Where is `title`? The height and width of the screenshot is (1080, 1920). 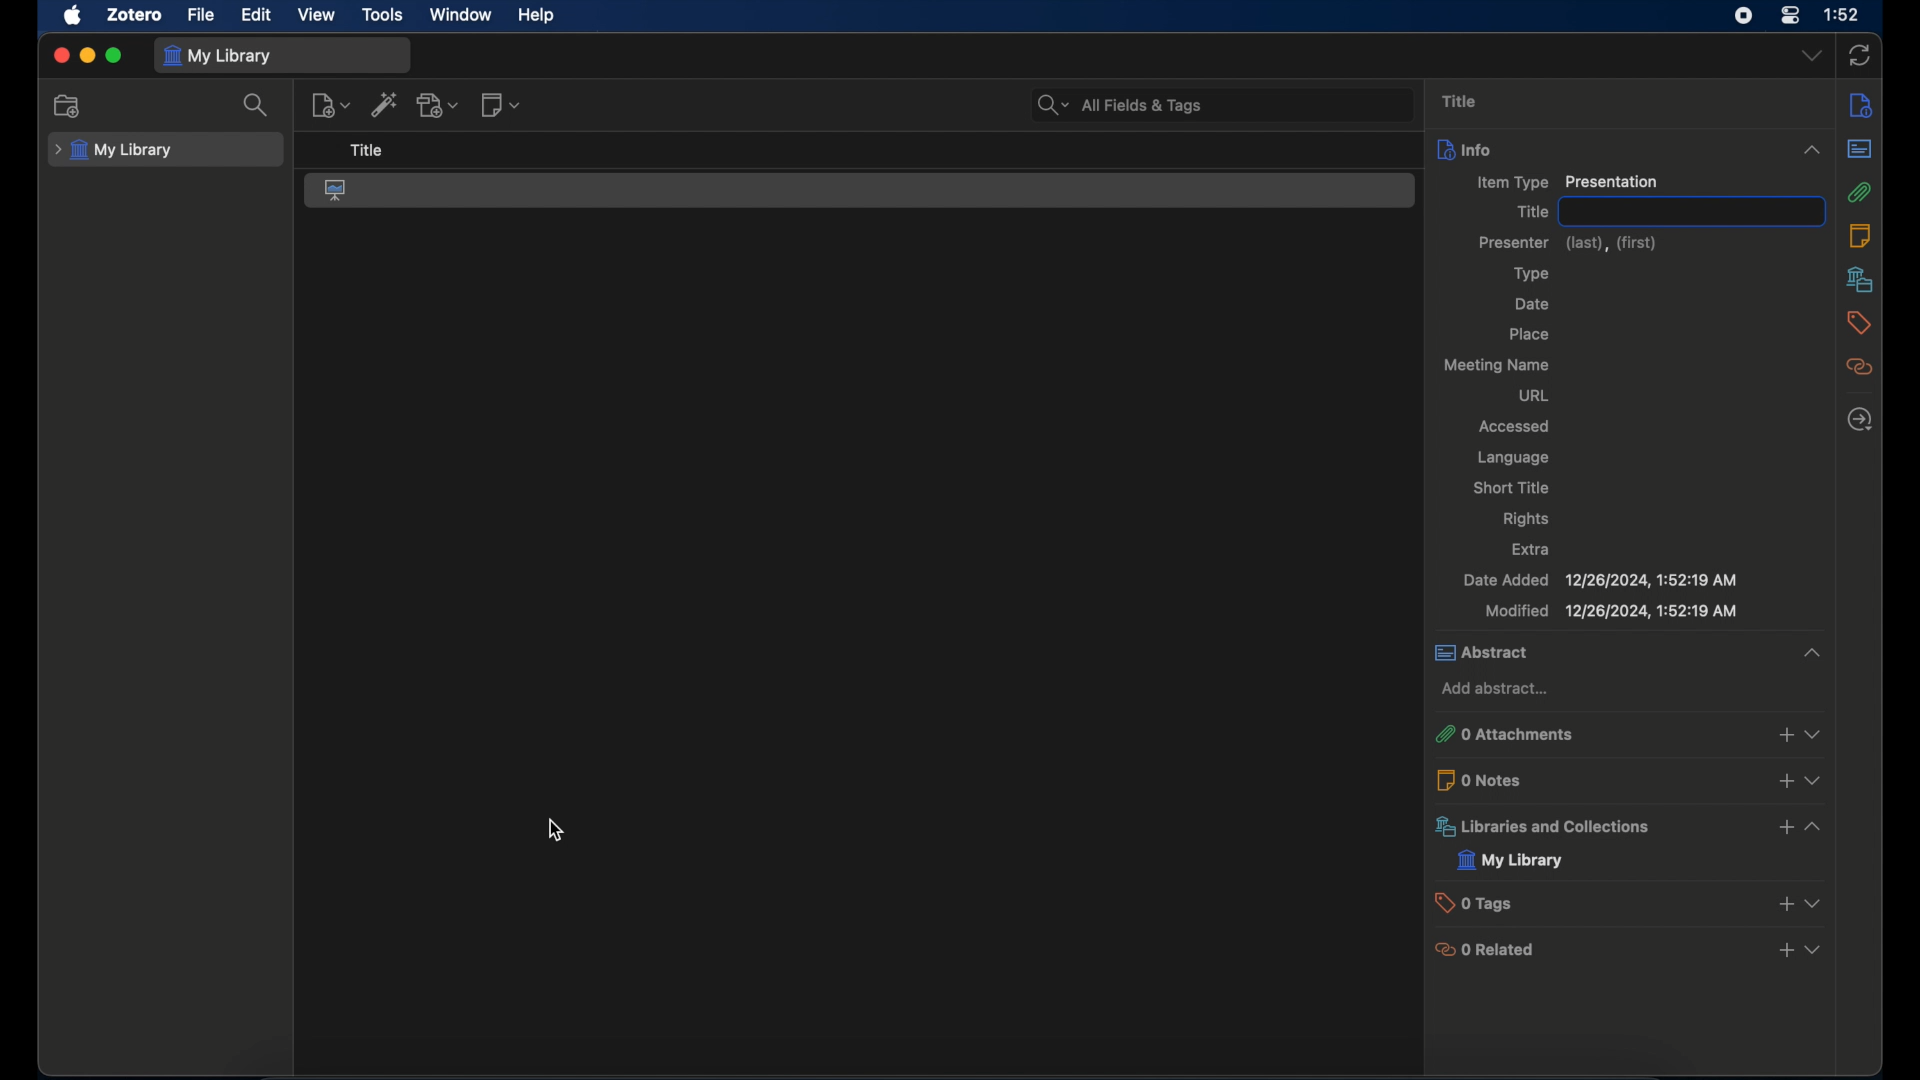
title is located at coordinates (365, 151).